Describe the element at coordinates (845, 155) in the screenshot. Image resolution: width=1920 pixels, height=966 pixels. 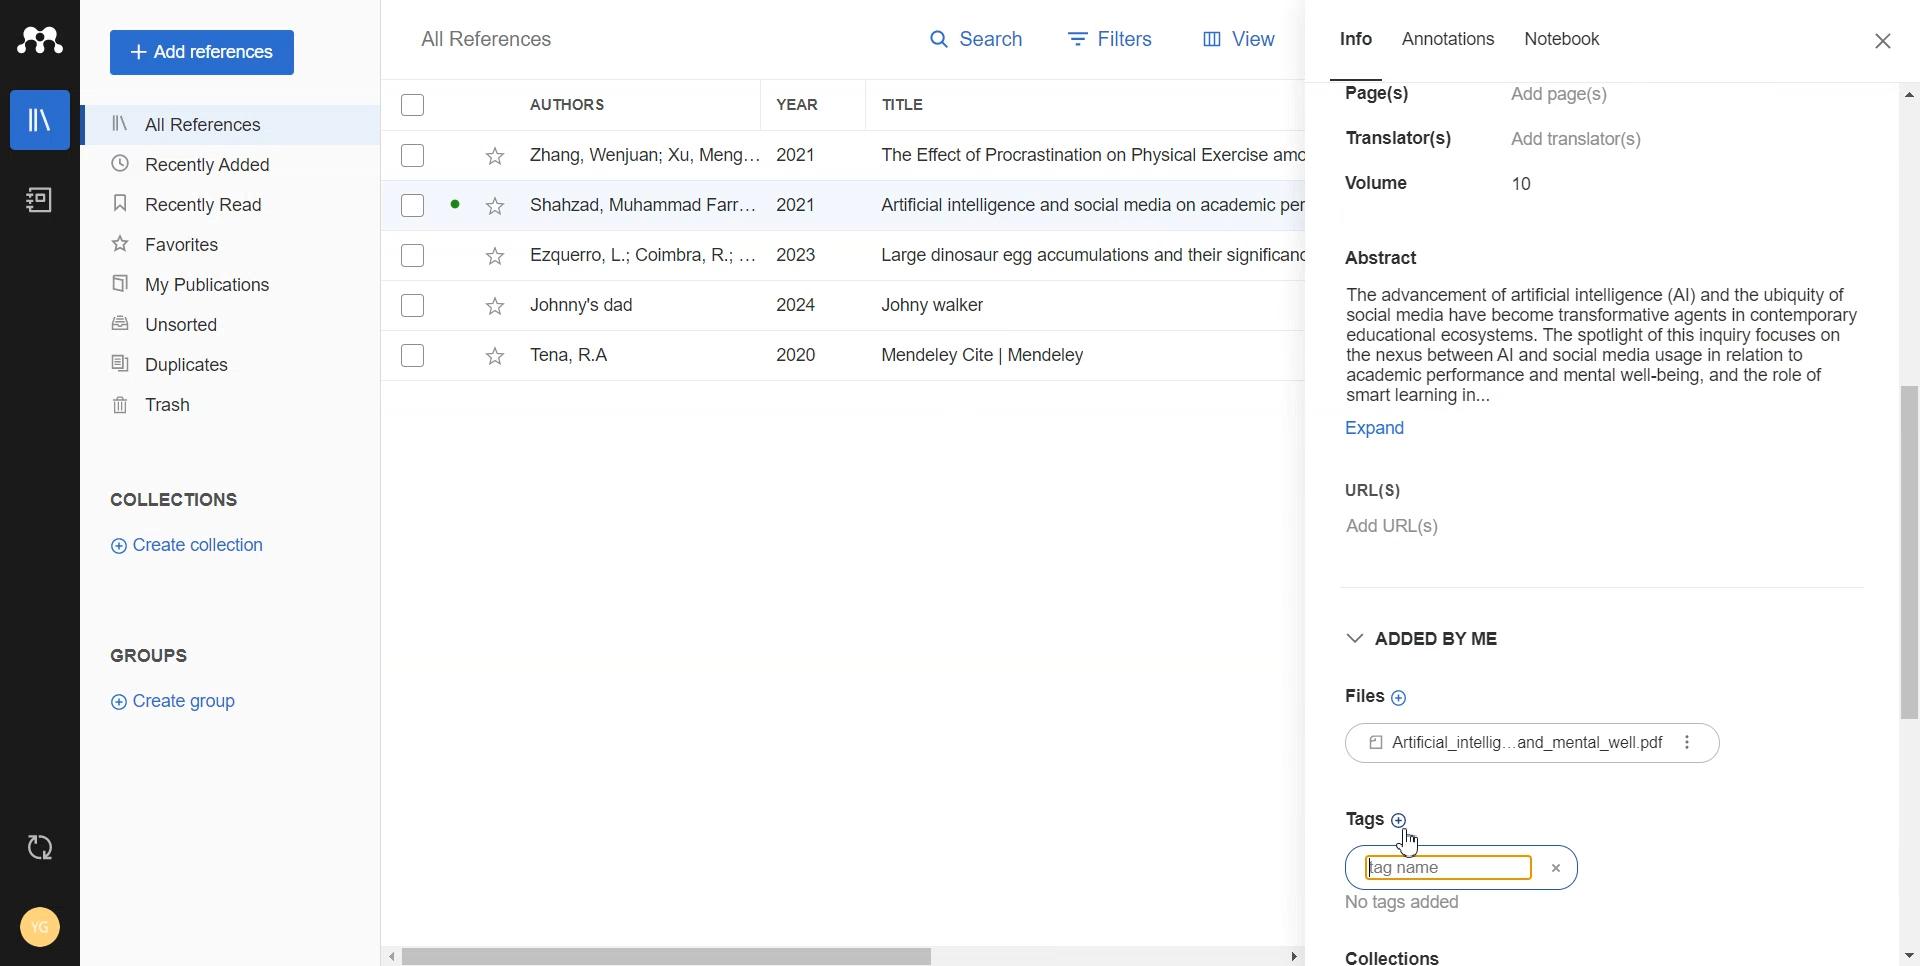
I see `File` at that location.